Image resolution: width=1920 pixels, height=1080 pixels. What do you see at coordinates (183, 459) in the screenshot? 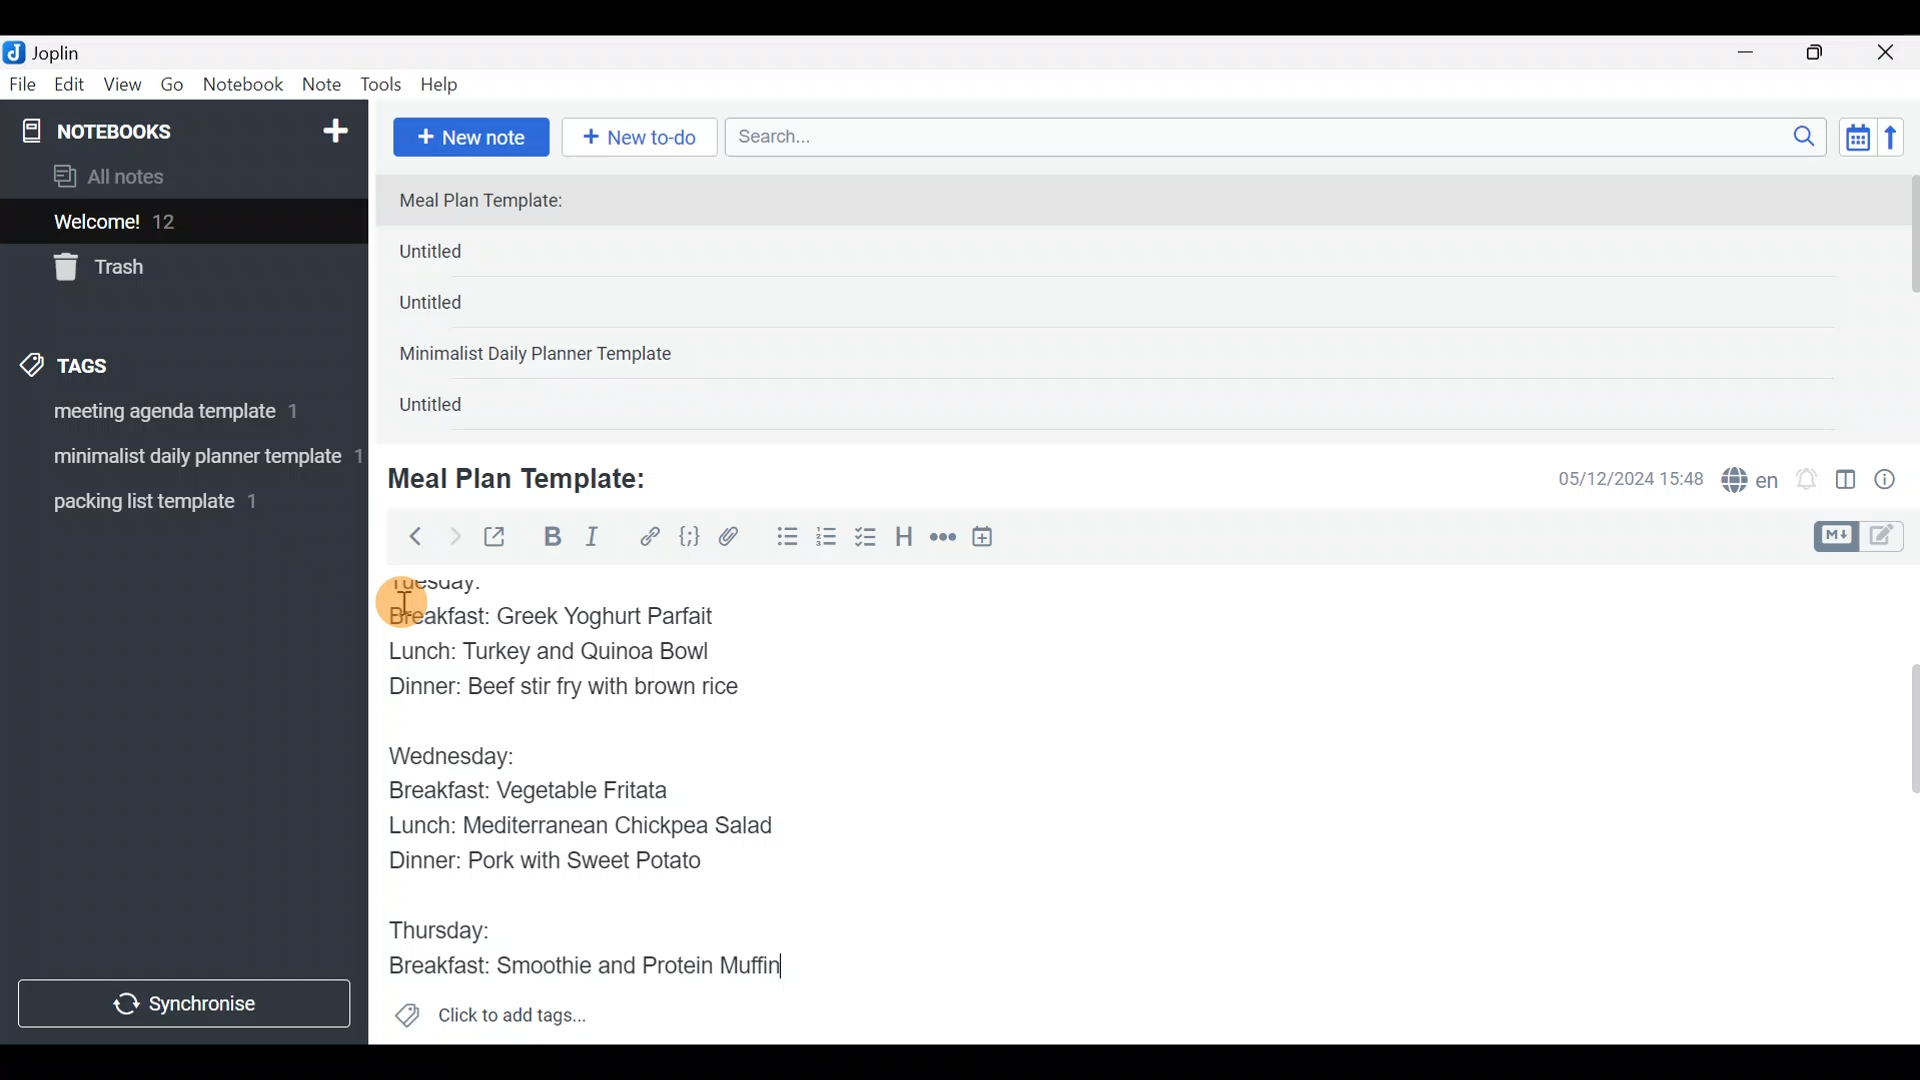
I see `Tag 2` at bounding box center [183, 459].